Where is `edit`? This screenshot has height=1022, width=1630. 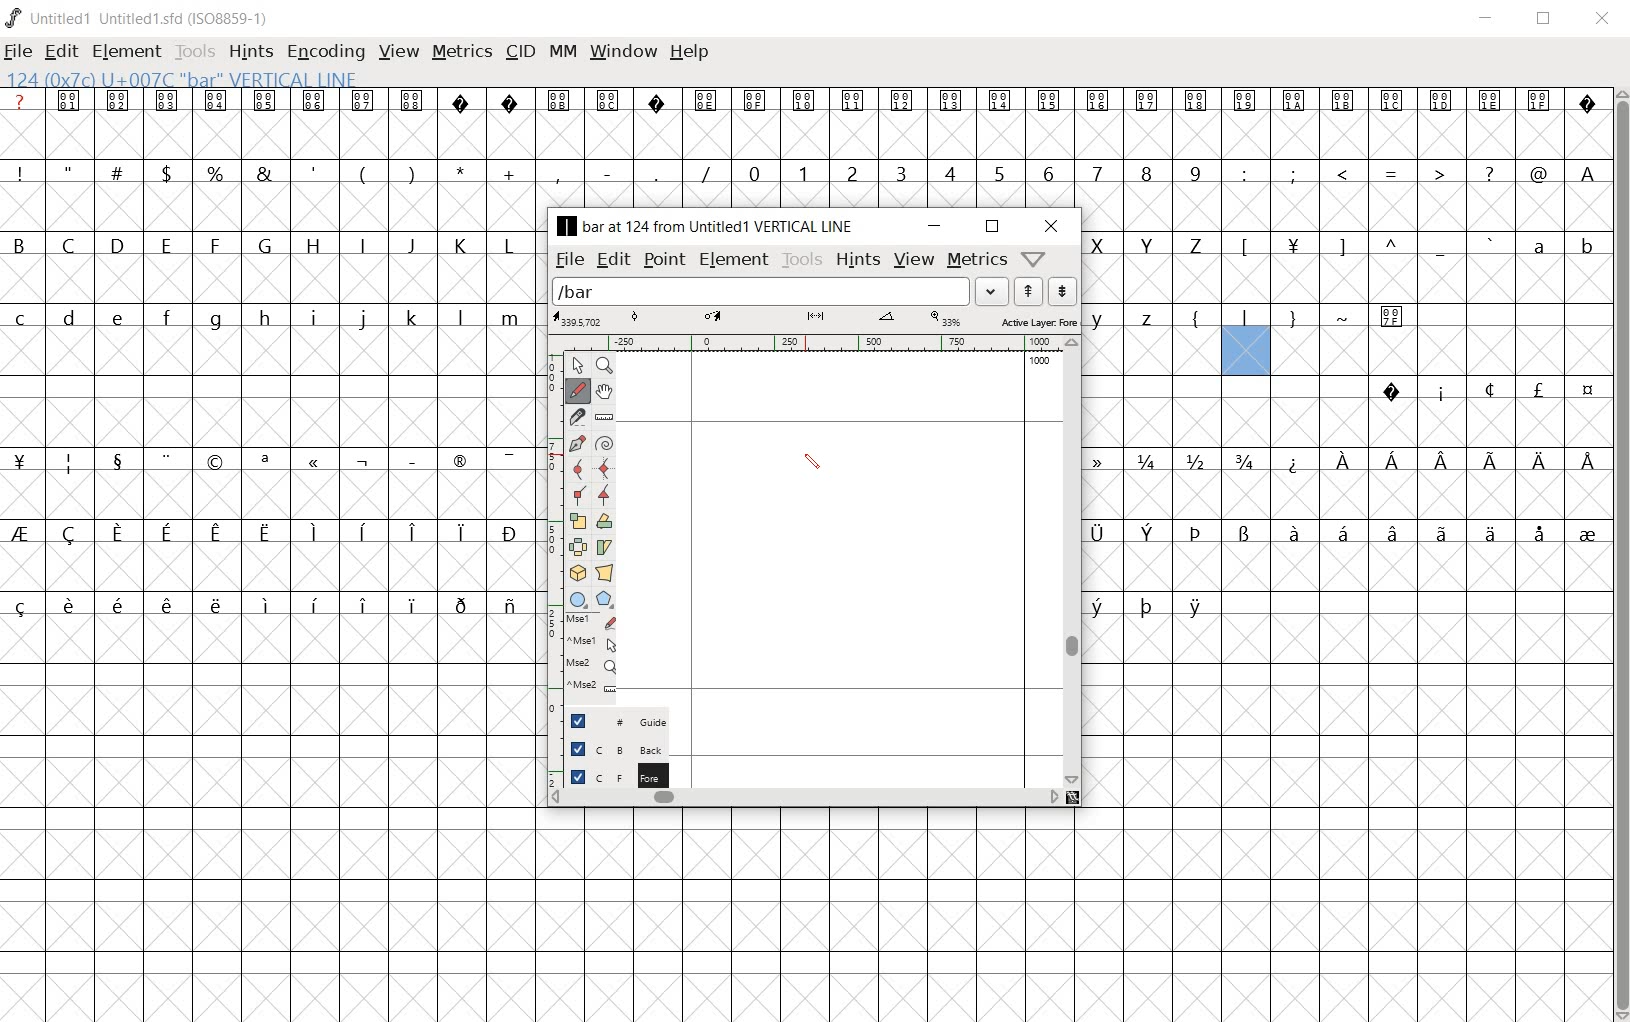 edit is located at coordinates (60, 51).